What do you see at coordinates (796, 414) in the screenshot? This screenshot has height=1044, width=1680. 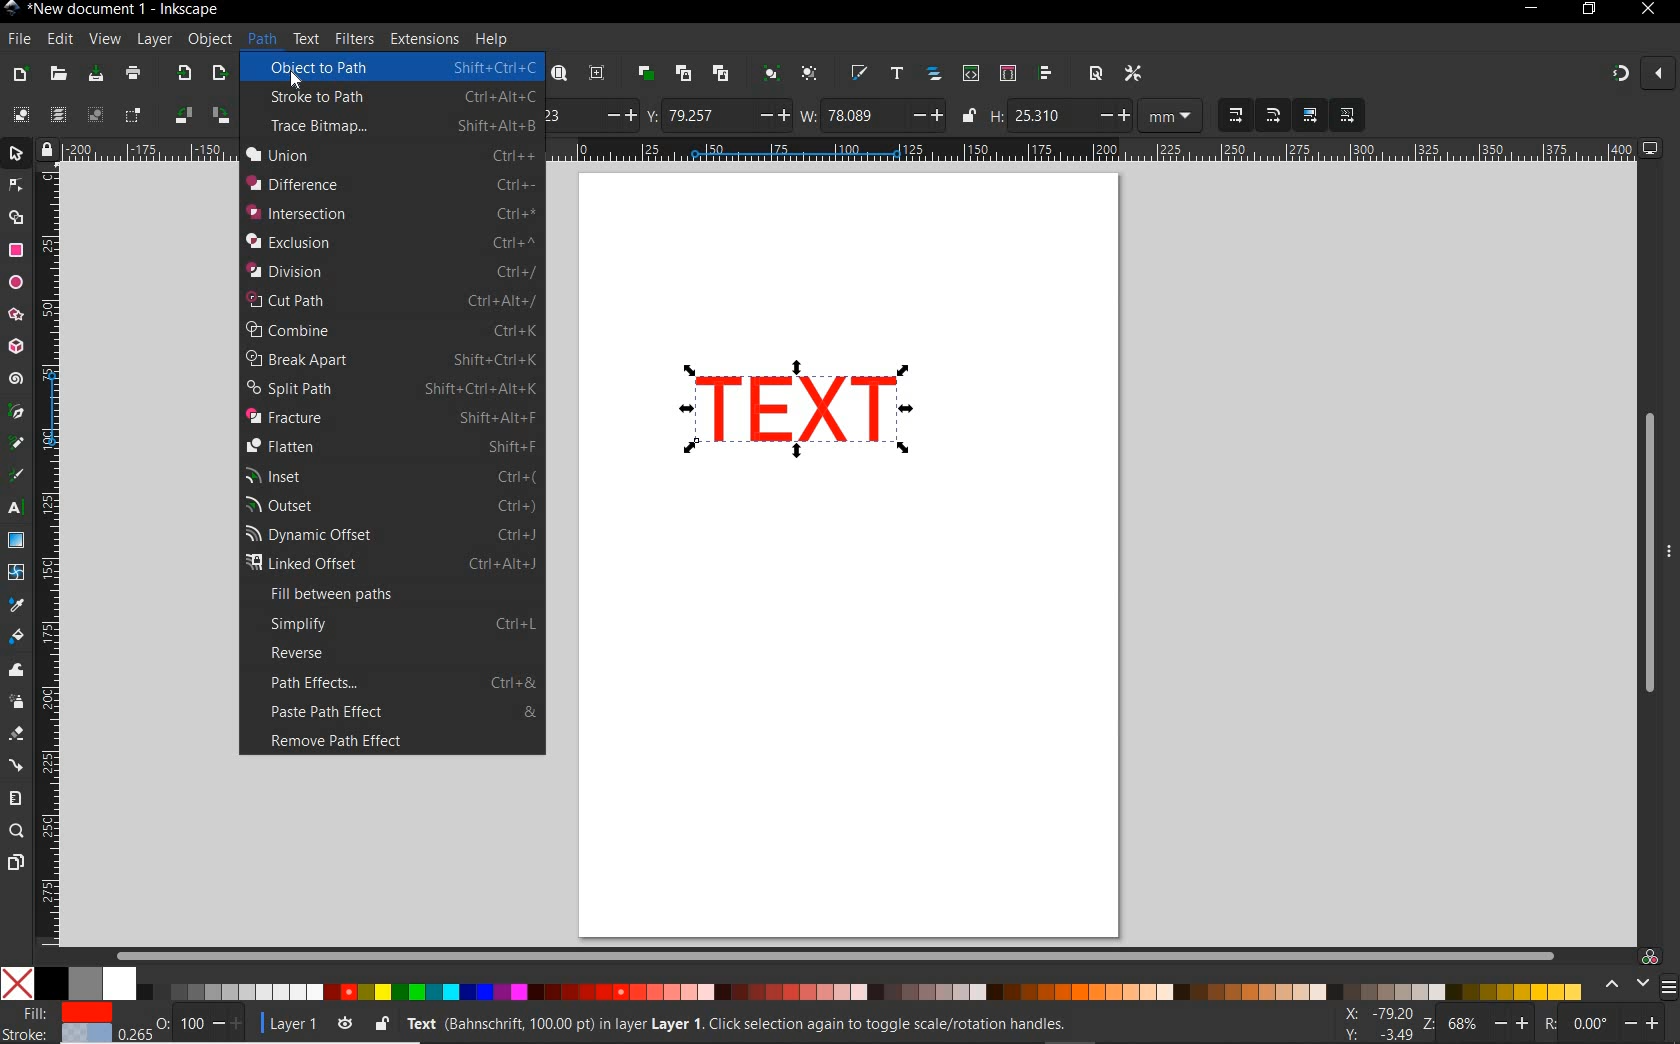 I see `selection tool` at bounding box center [796, 414].